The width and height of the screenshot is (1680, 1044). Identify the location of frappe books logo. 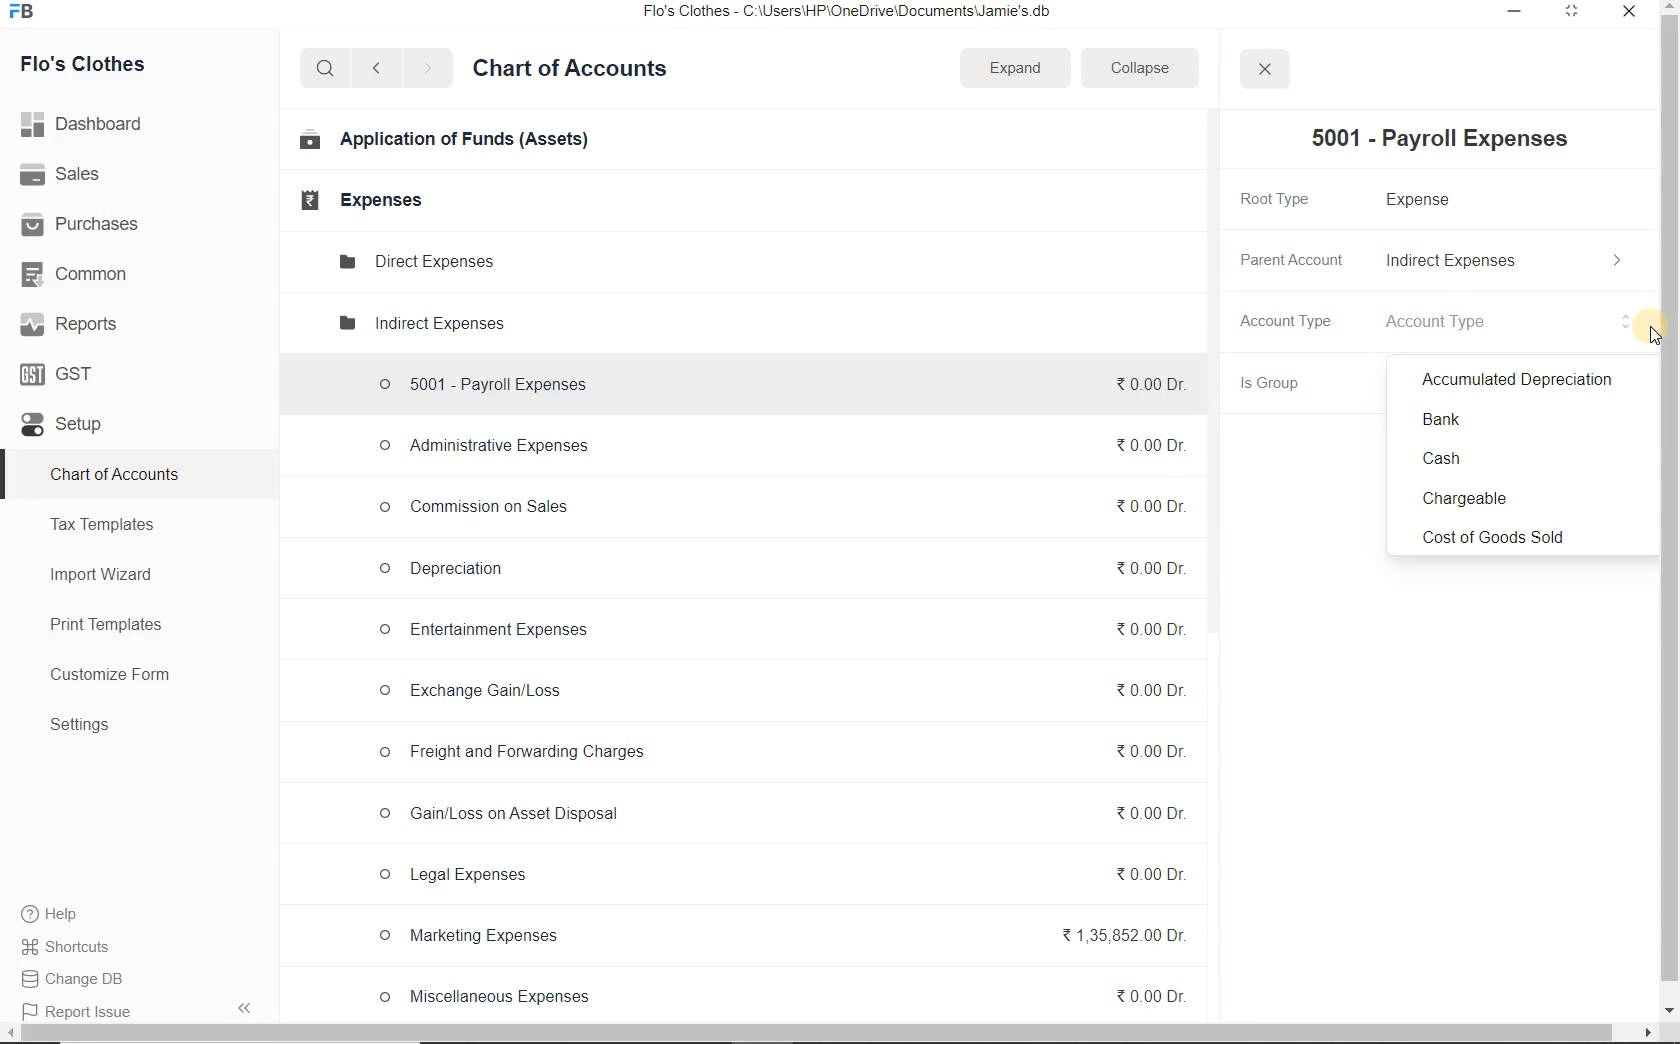
(26, 13).